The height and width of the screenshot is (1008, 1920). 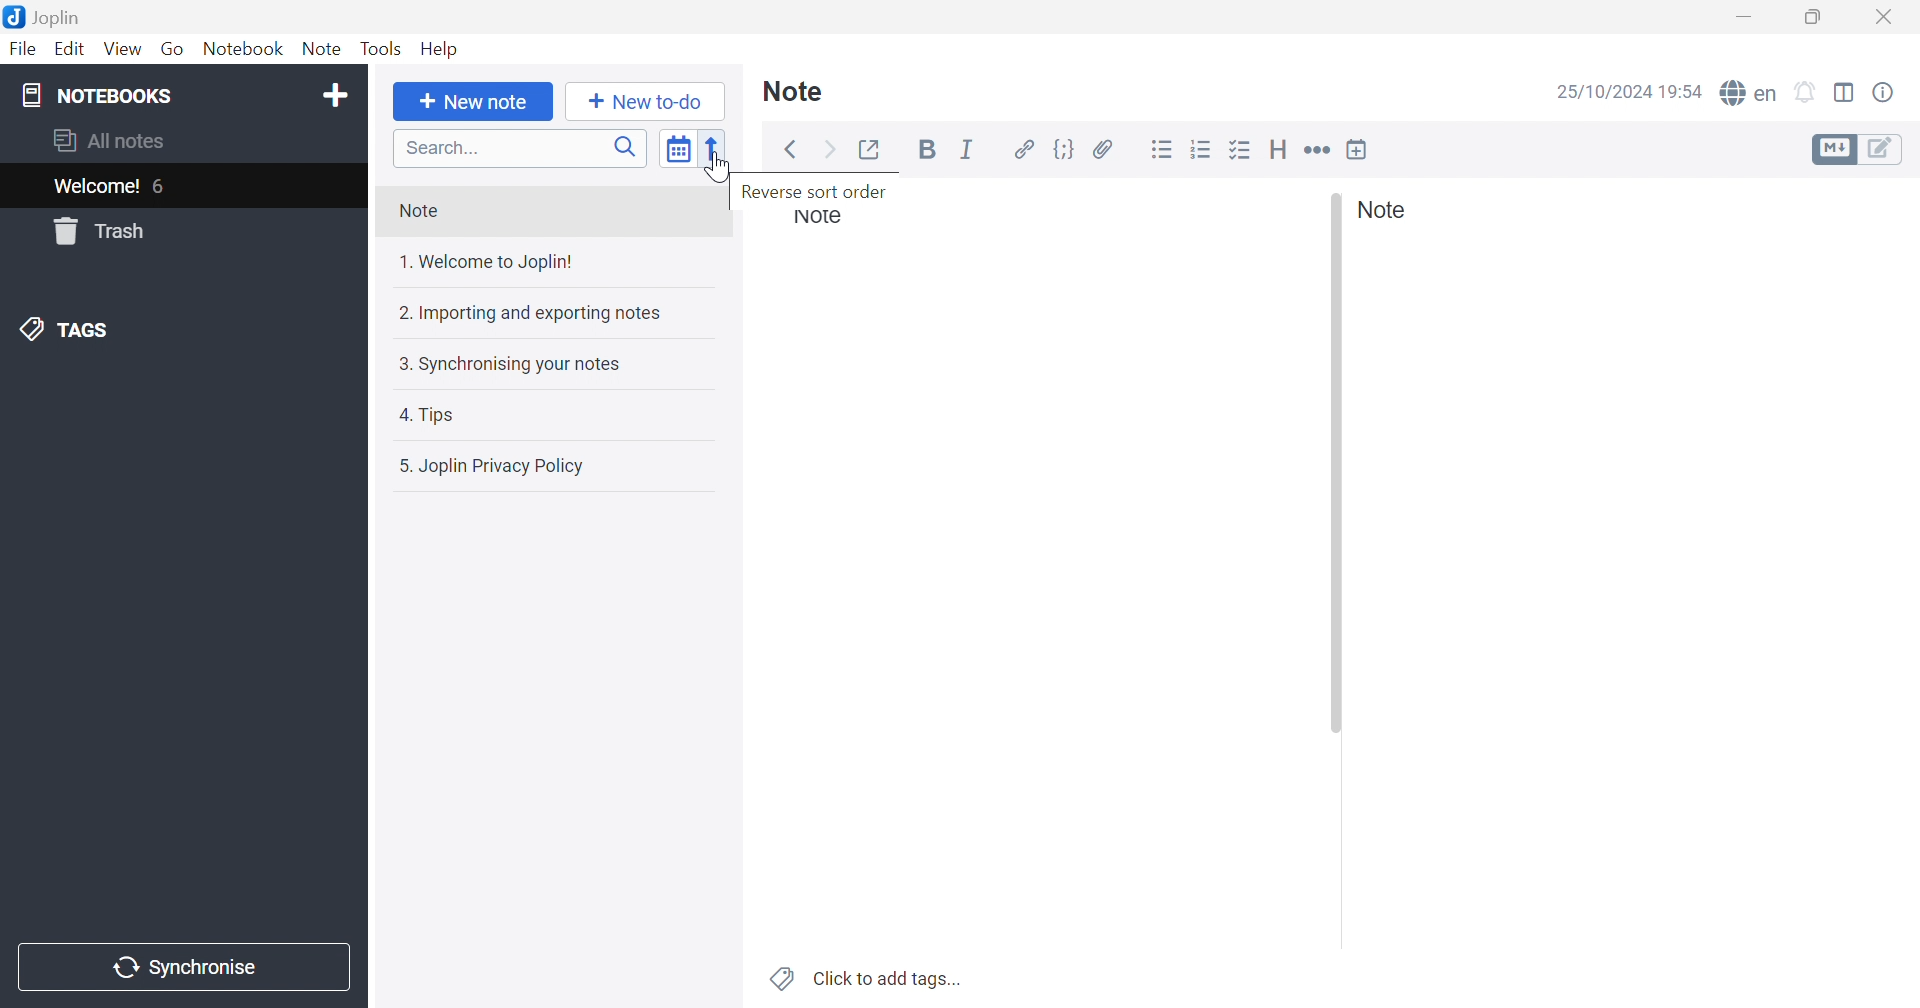 What do you see at coordinates (1317, 152) in the screenshot?
I see `Horizontal Rule` at bounding box center [1317, 152].